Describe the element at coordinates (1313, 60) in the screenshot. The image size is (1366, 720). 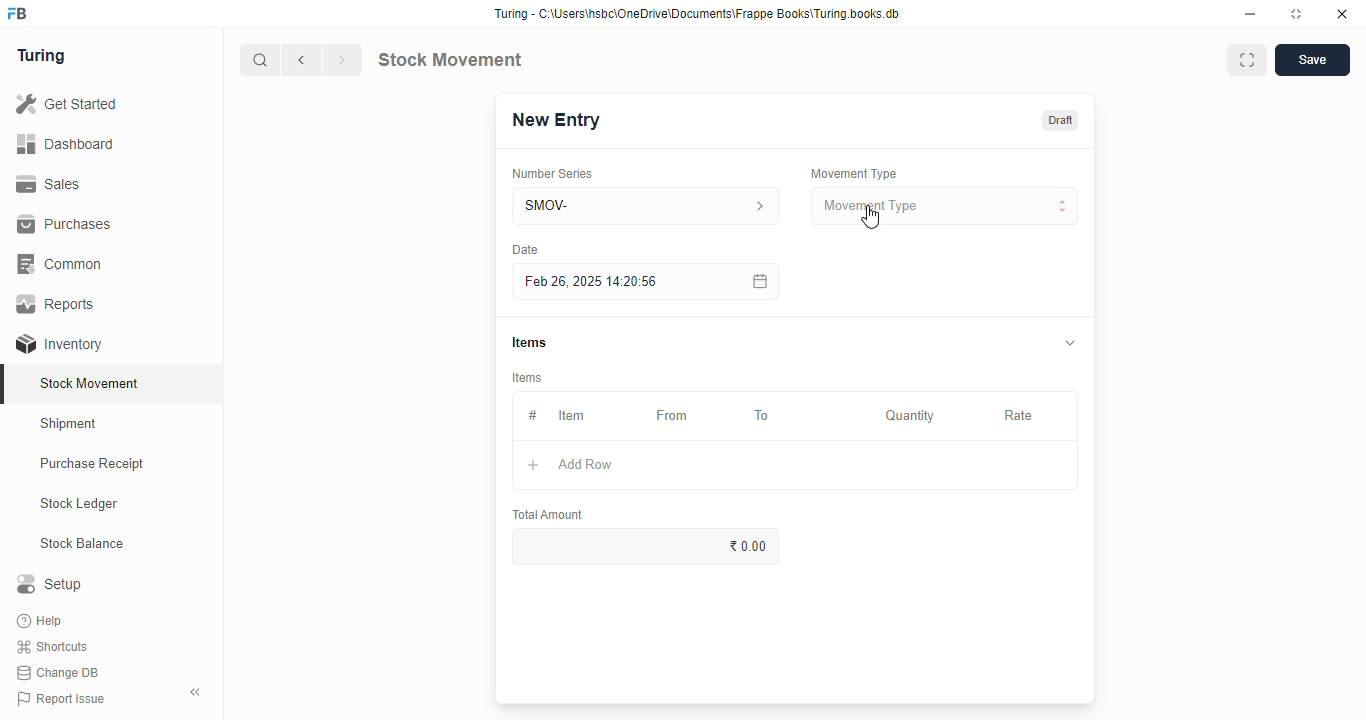
I see `save` at that location.